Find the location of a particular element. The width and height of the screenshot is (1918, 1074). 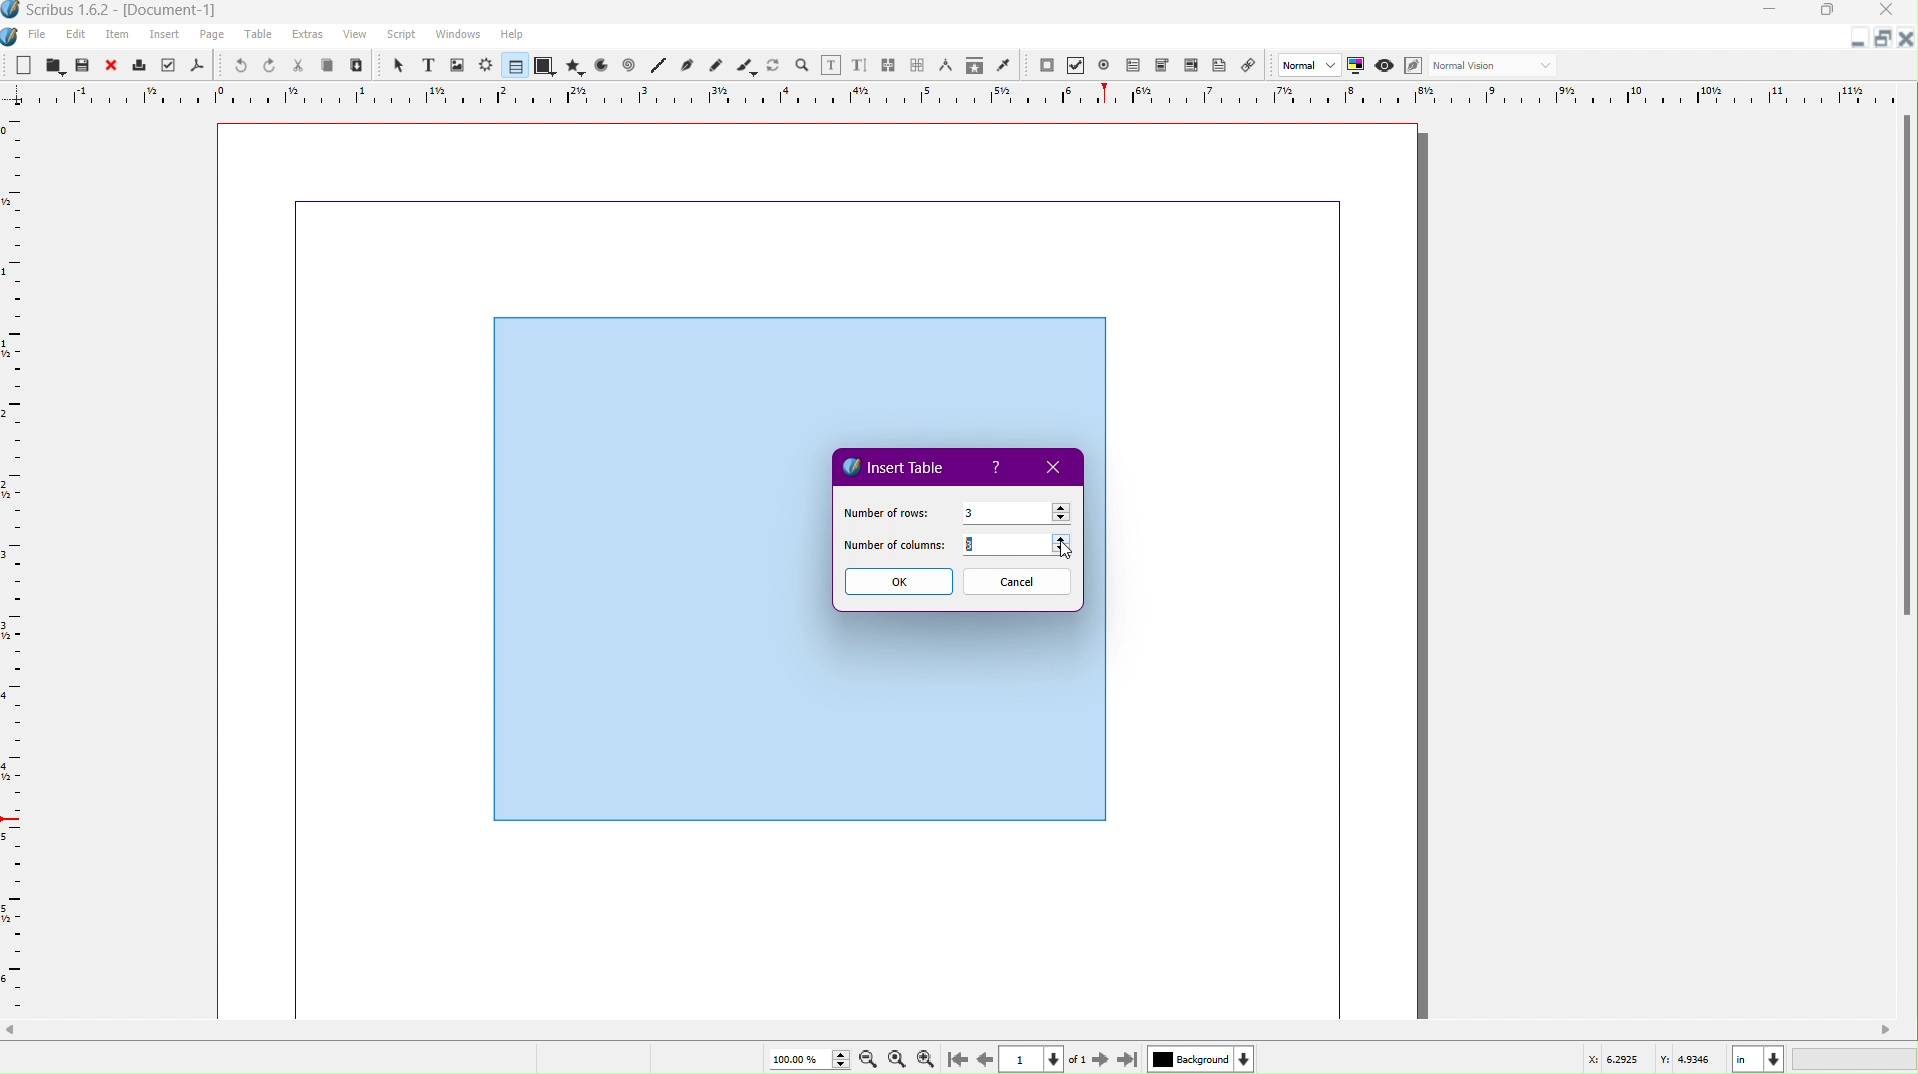

Zoom Out is located at coordinates (864, 1059).